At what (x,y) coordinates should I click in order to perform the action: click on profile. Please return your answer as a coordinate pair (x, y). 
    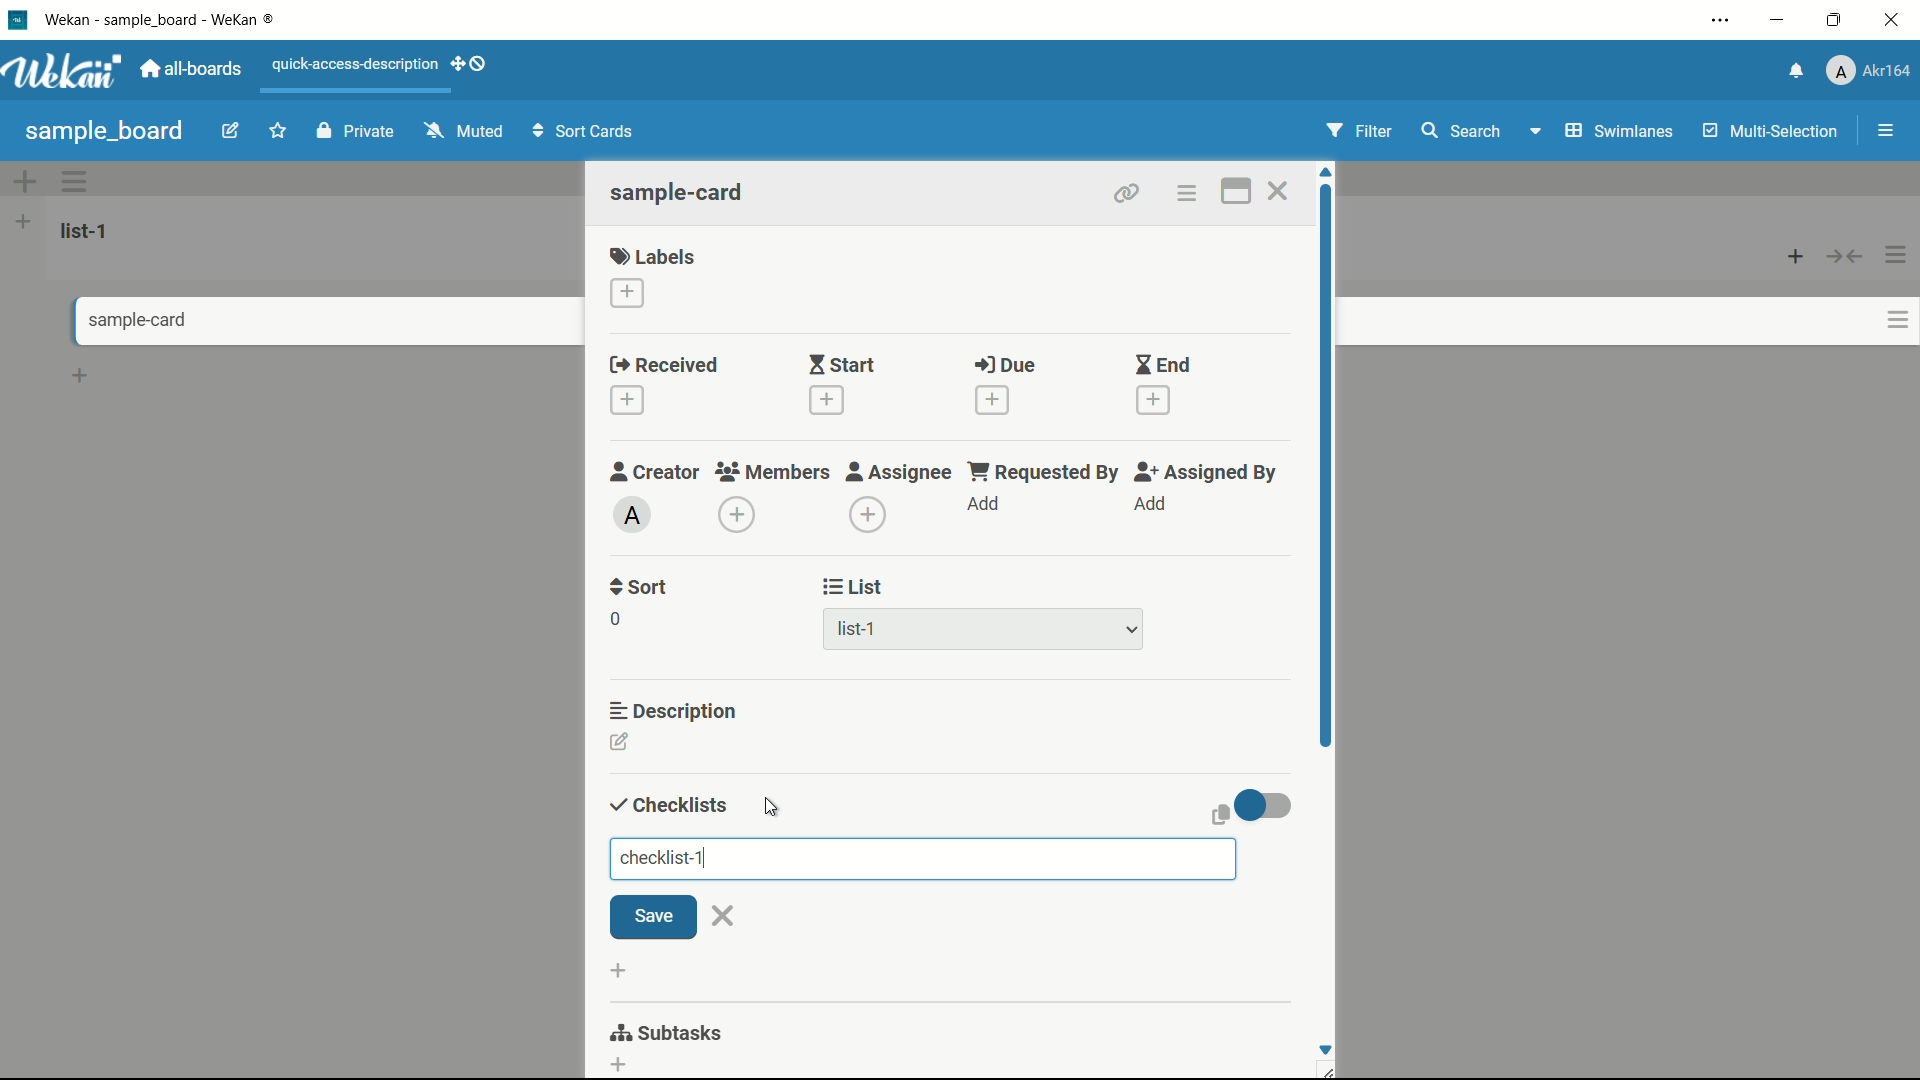
    Looking at the image, I should click on (1868, 73).